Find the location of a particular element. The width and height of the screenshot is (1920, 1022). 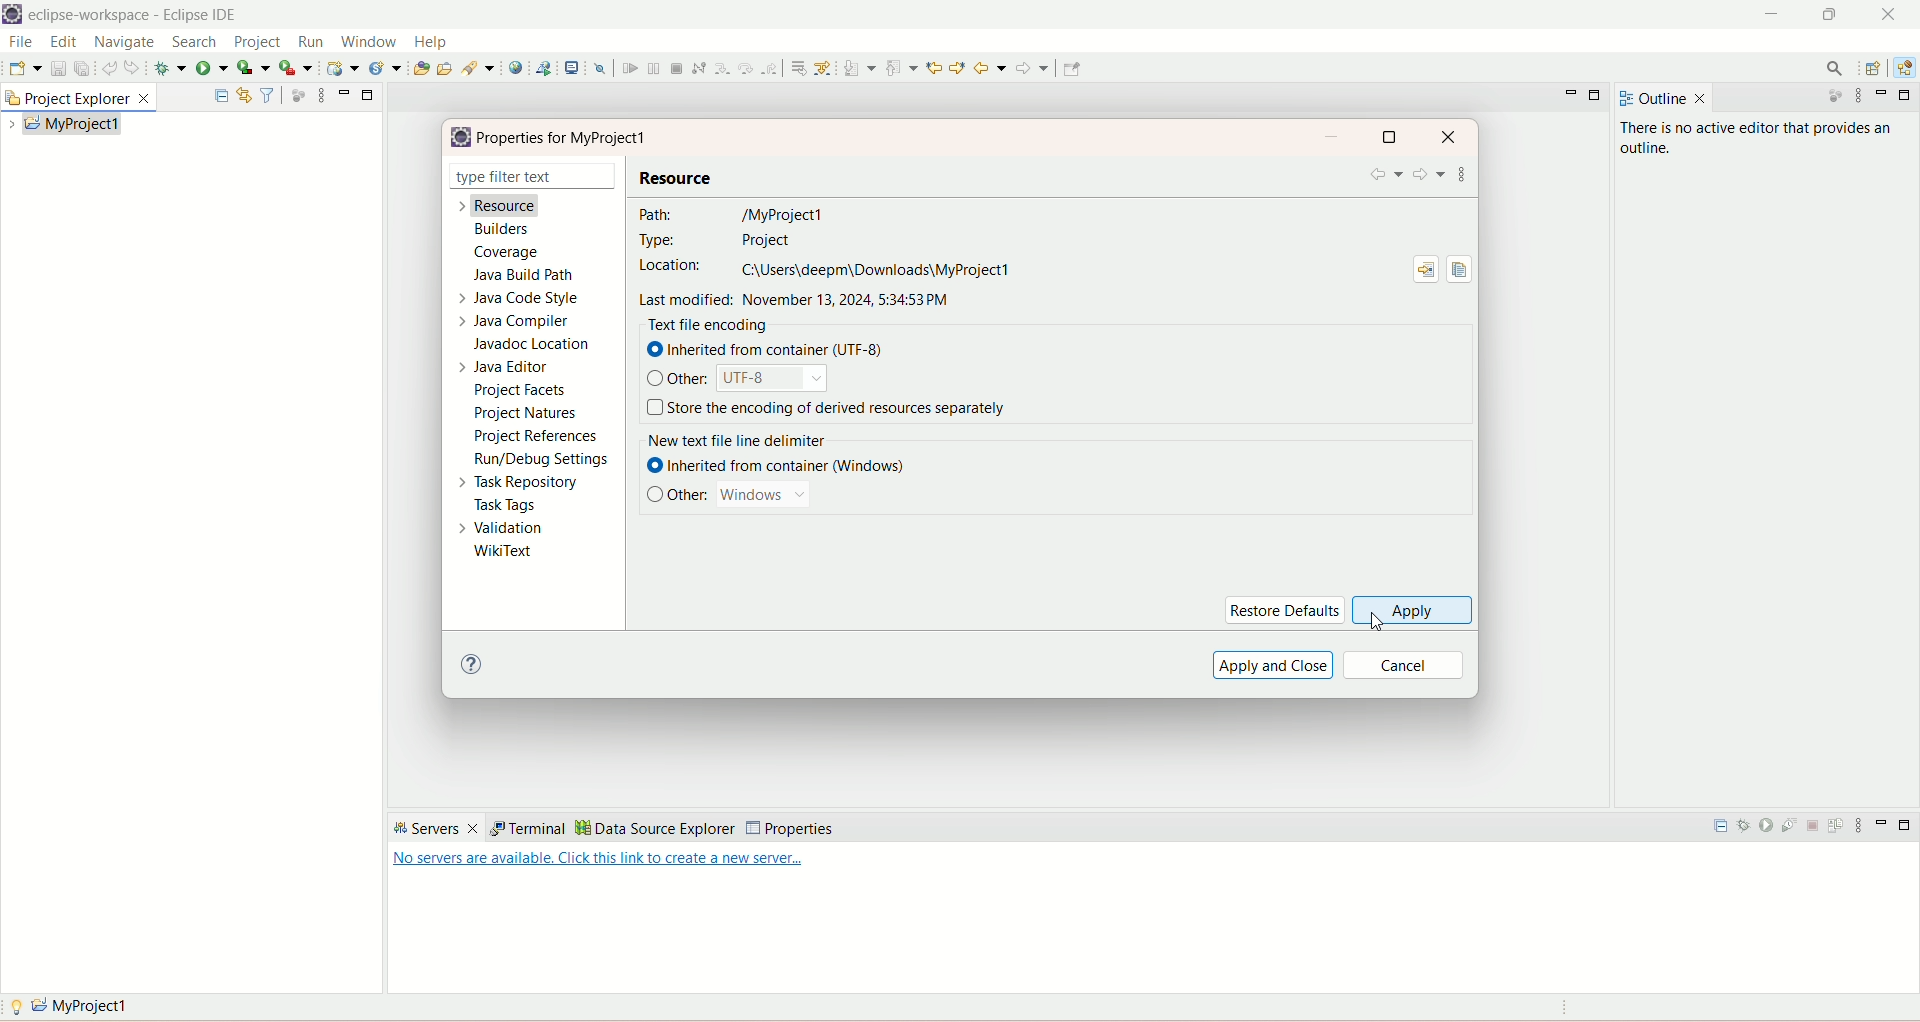

help is located at coordinates (429, 42).